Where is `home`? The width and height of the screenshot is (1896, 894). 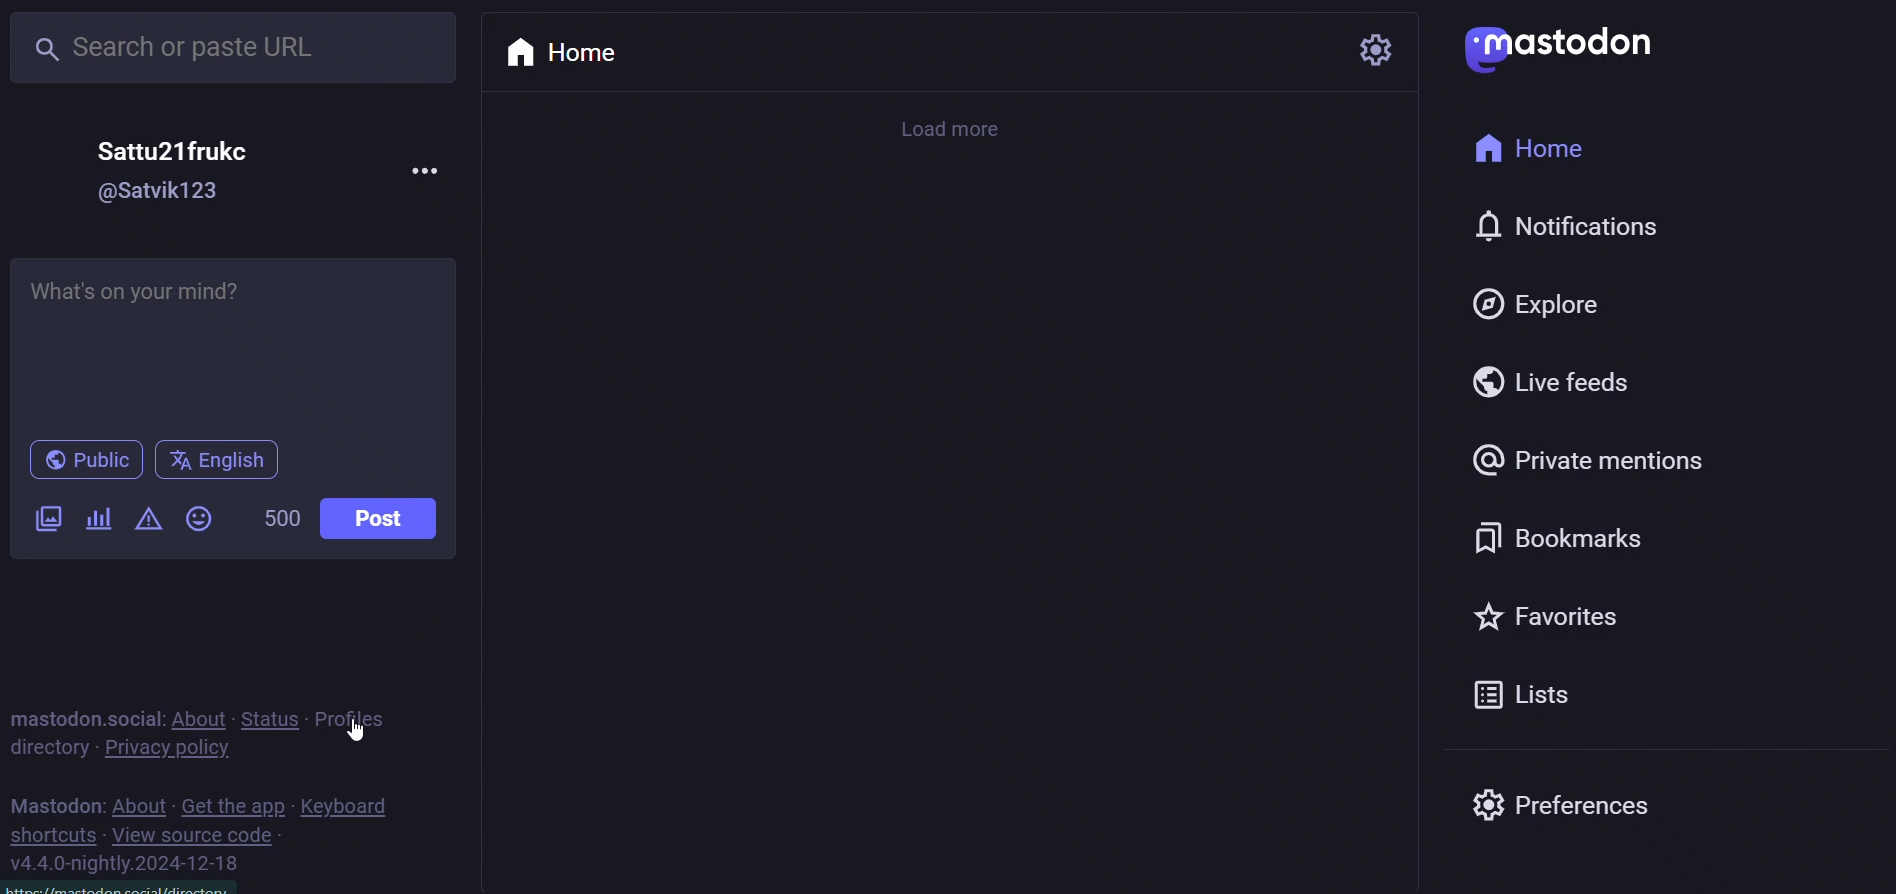
home is located at coordinates (566, 57).